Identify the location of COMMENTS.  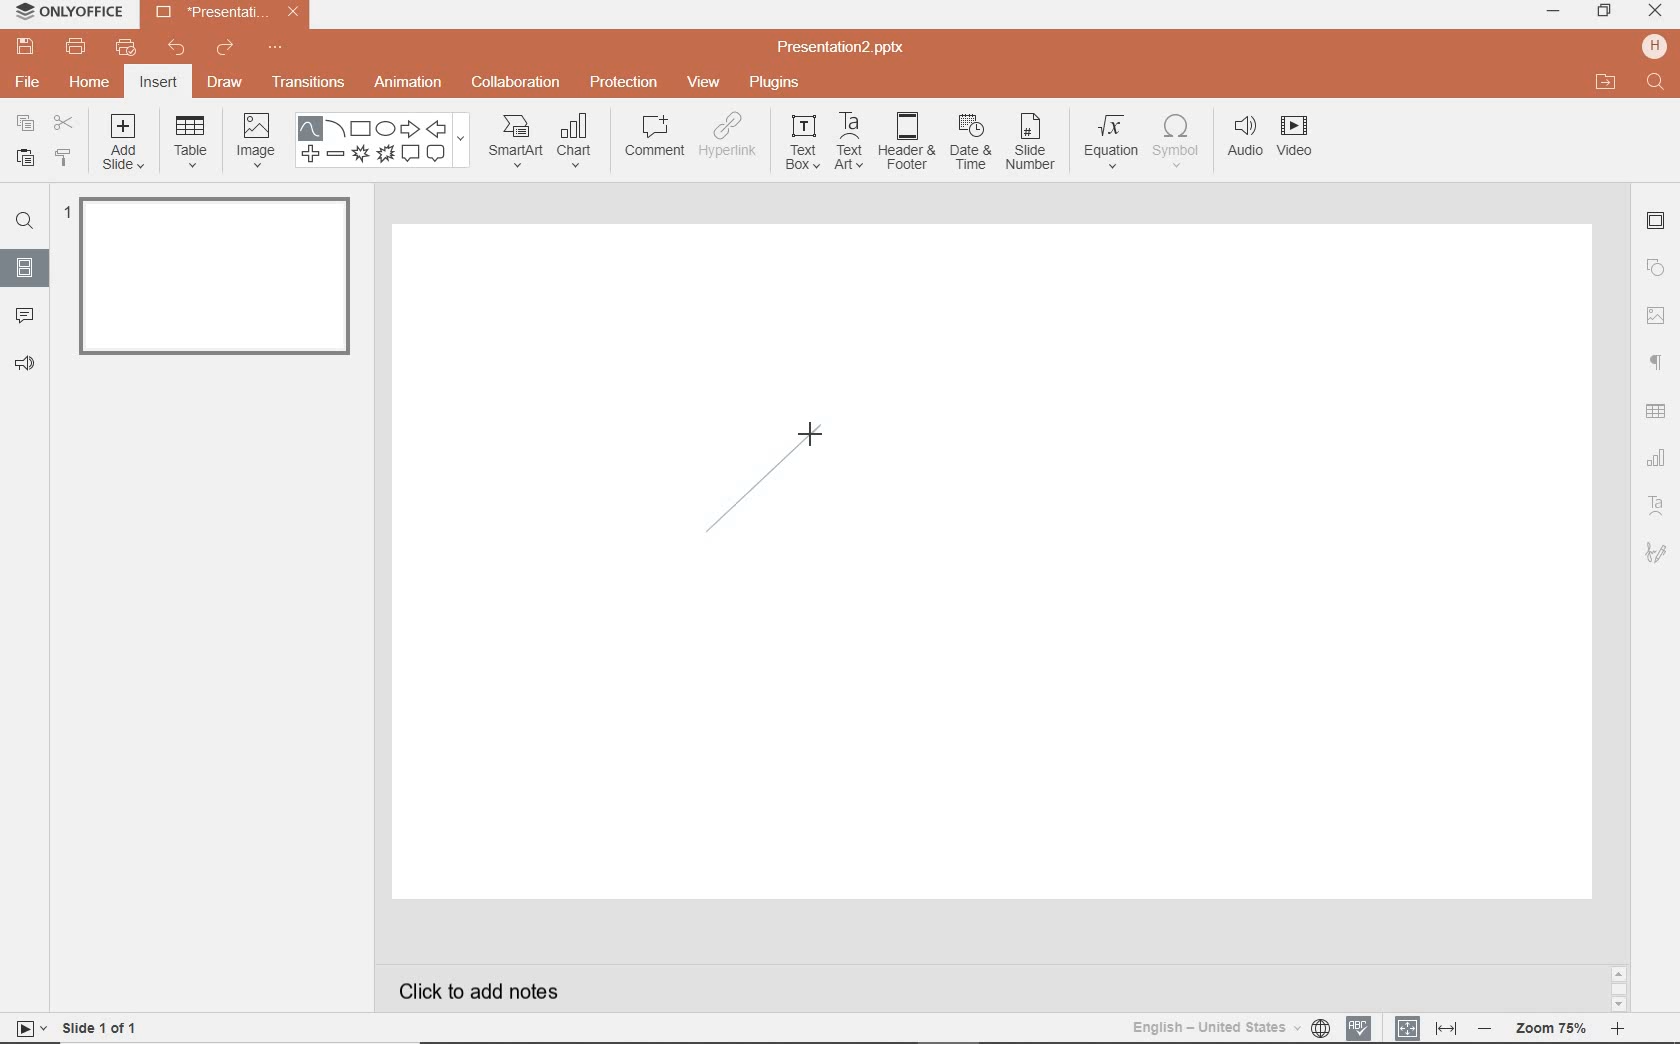
(22, 314).